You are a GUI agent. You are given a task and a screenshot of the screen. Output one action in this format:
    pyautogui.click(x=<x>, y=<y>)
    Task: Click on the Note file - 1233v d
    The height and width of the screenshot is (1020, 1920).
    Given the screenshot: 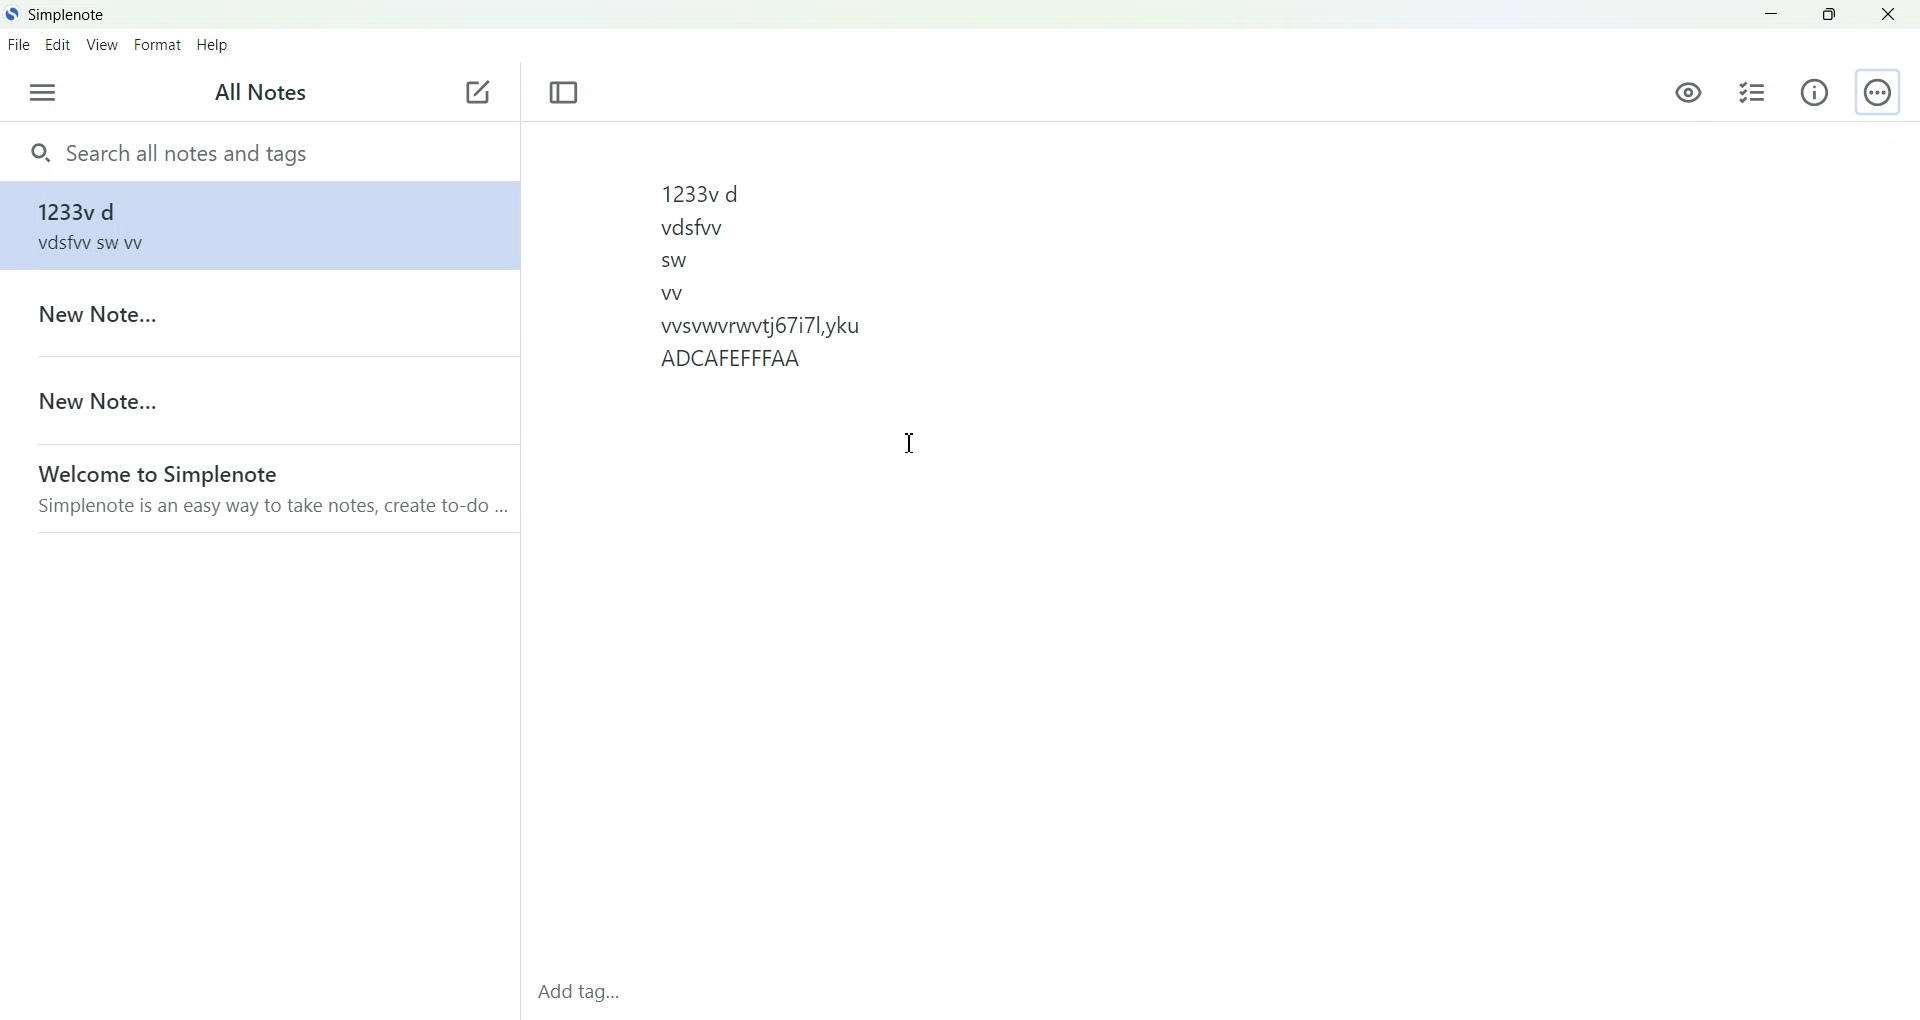 What is the action you would take?
    pyautogui.click(x=256, y=225)
    